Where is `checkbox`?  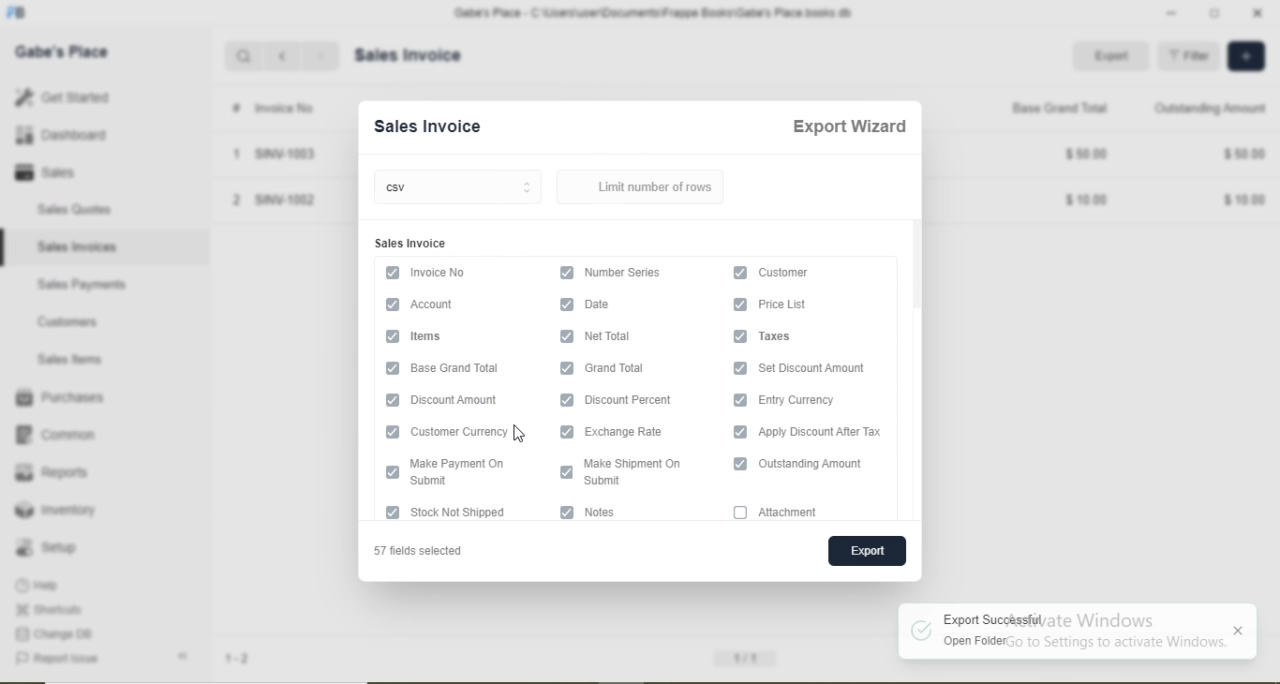 checkbox is located at coordinates (567, 307).